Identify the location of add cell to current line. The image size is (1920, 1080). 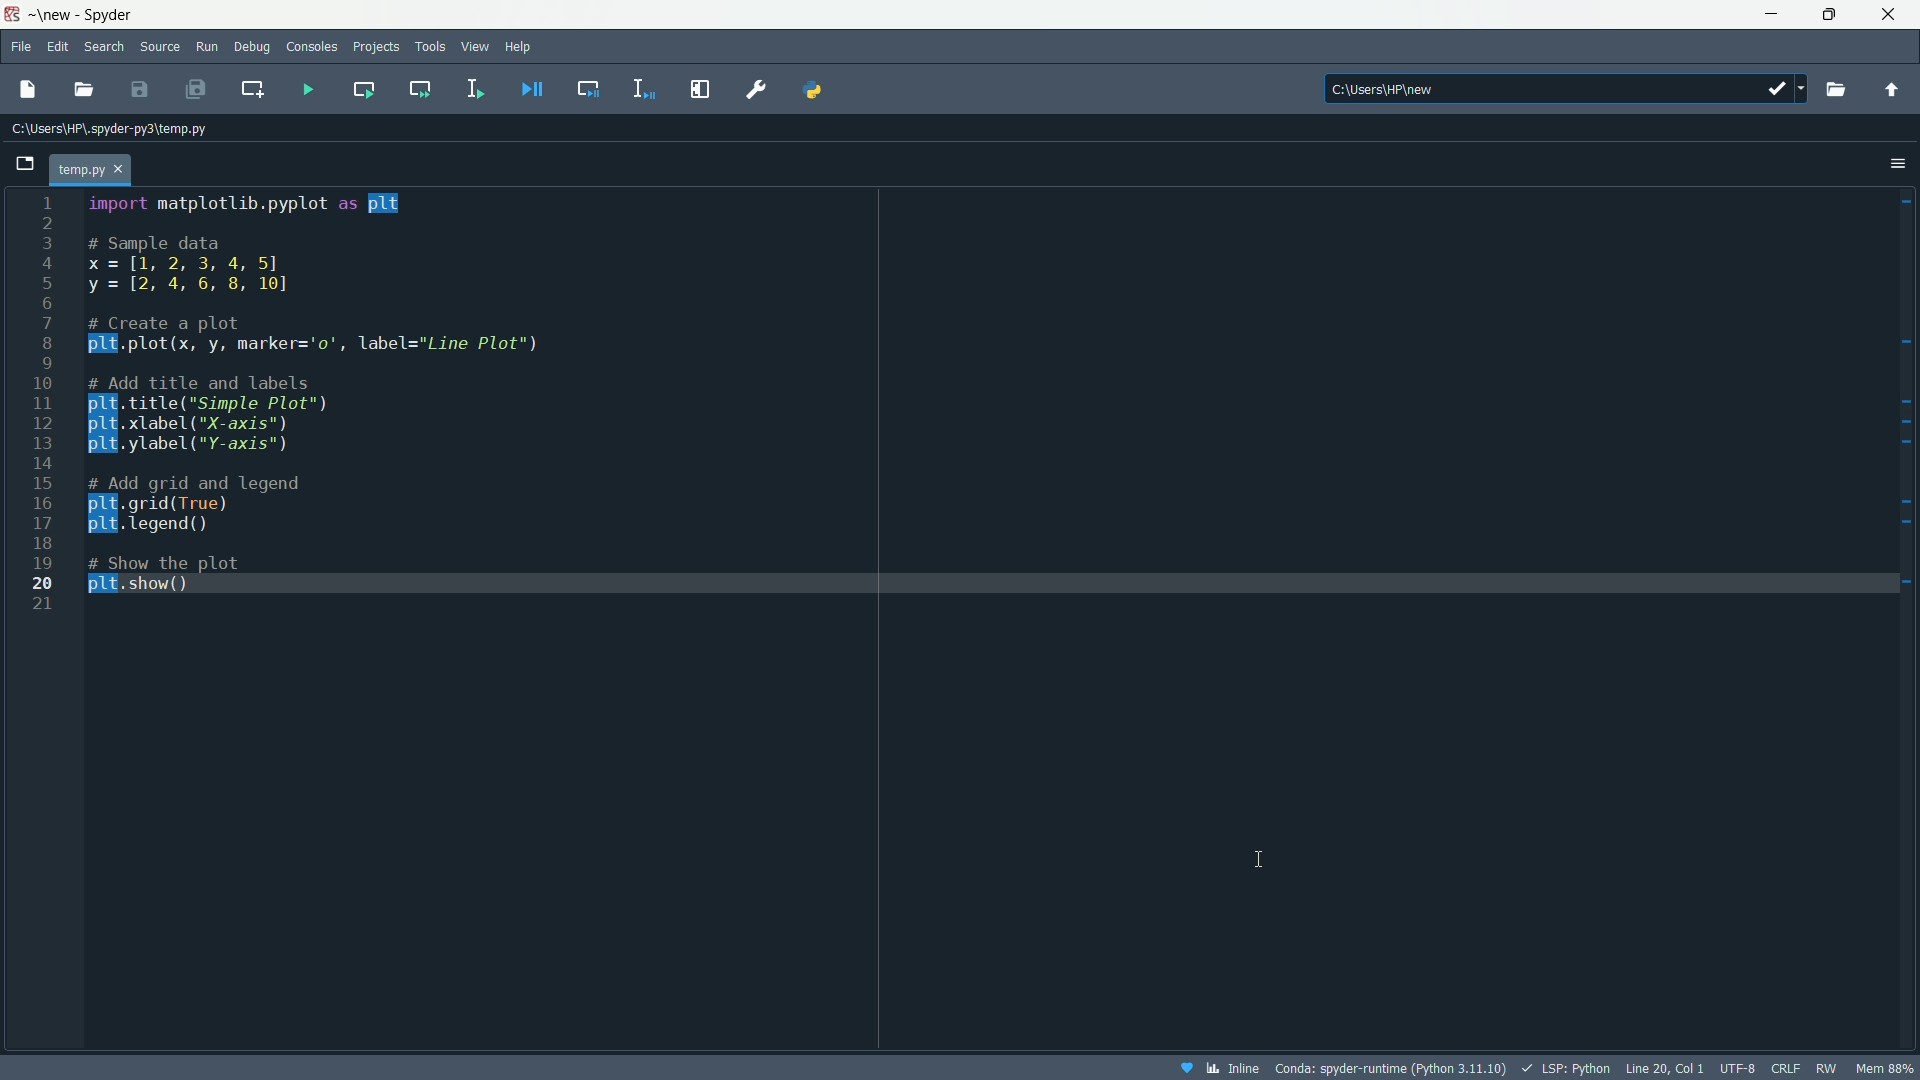
(251, 88).